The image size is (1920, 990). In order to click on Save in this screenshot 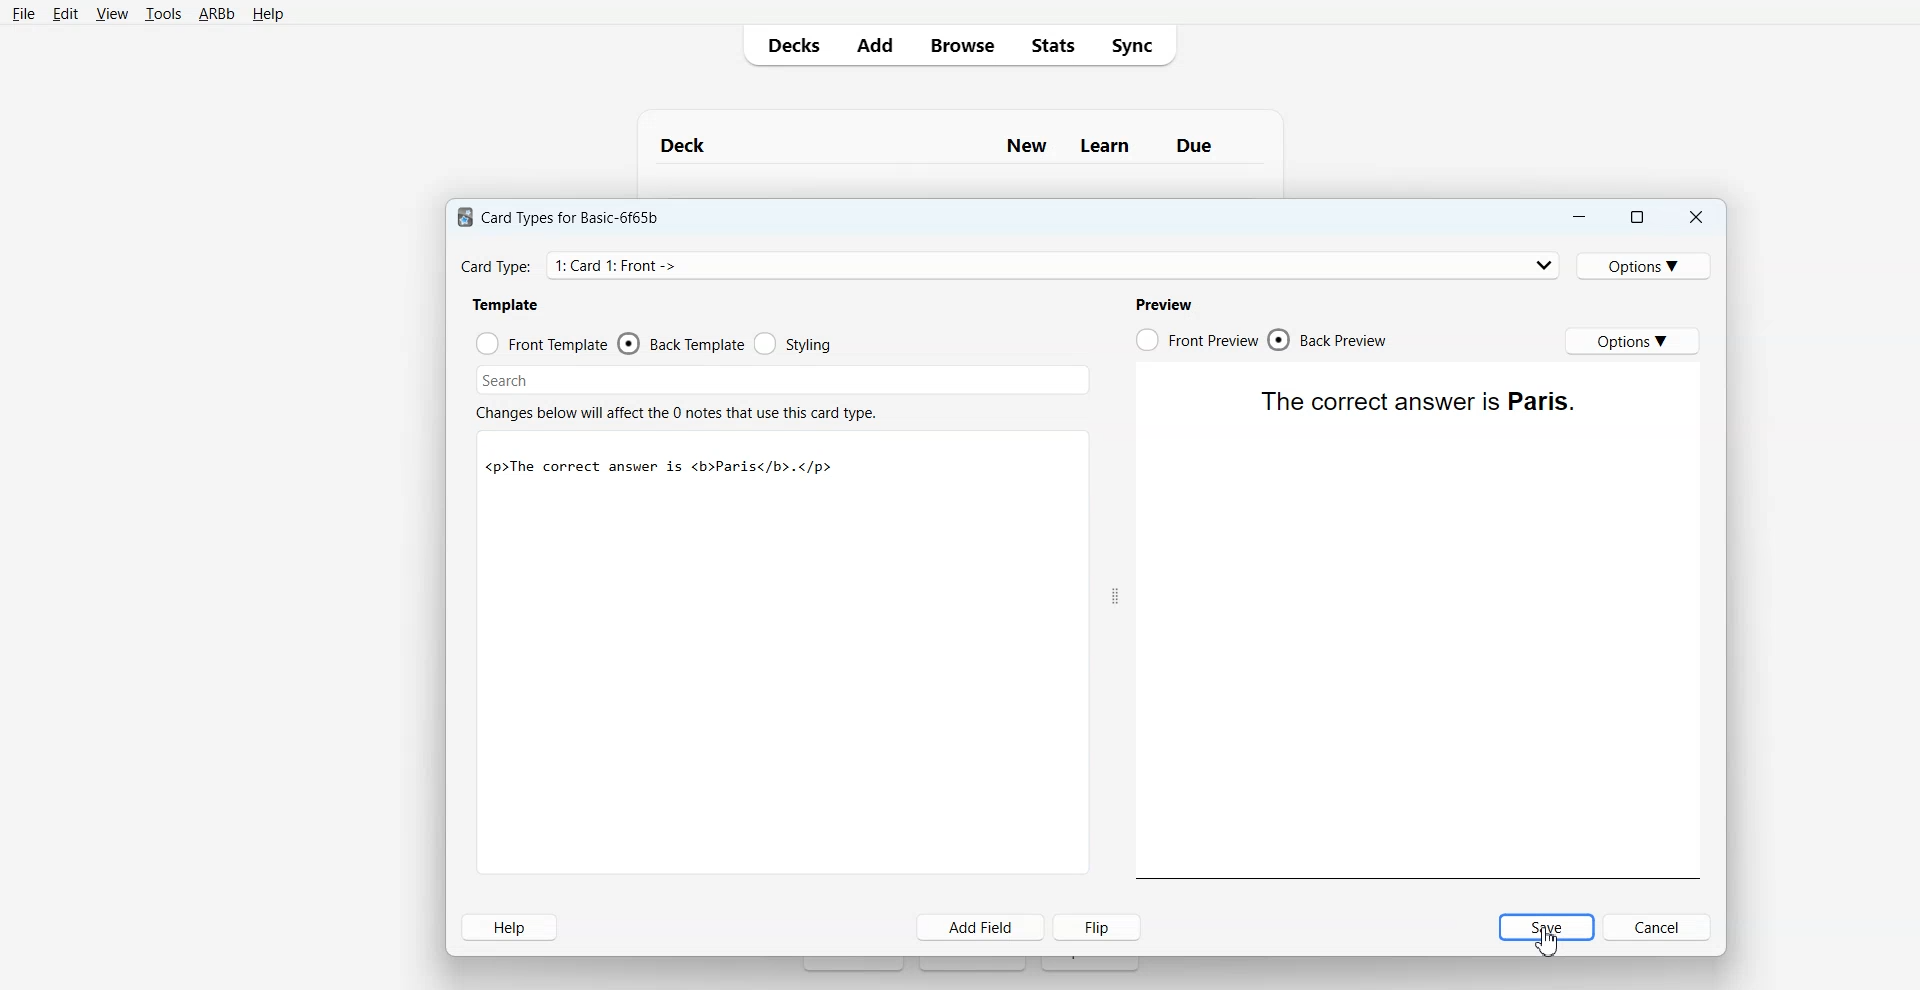, I will do `click(1546, 927)`.